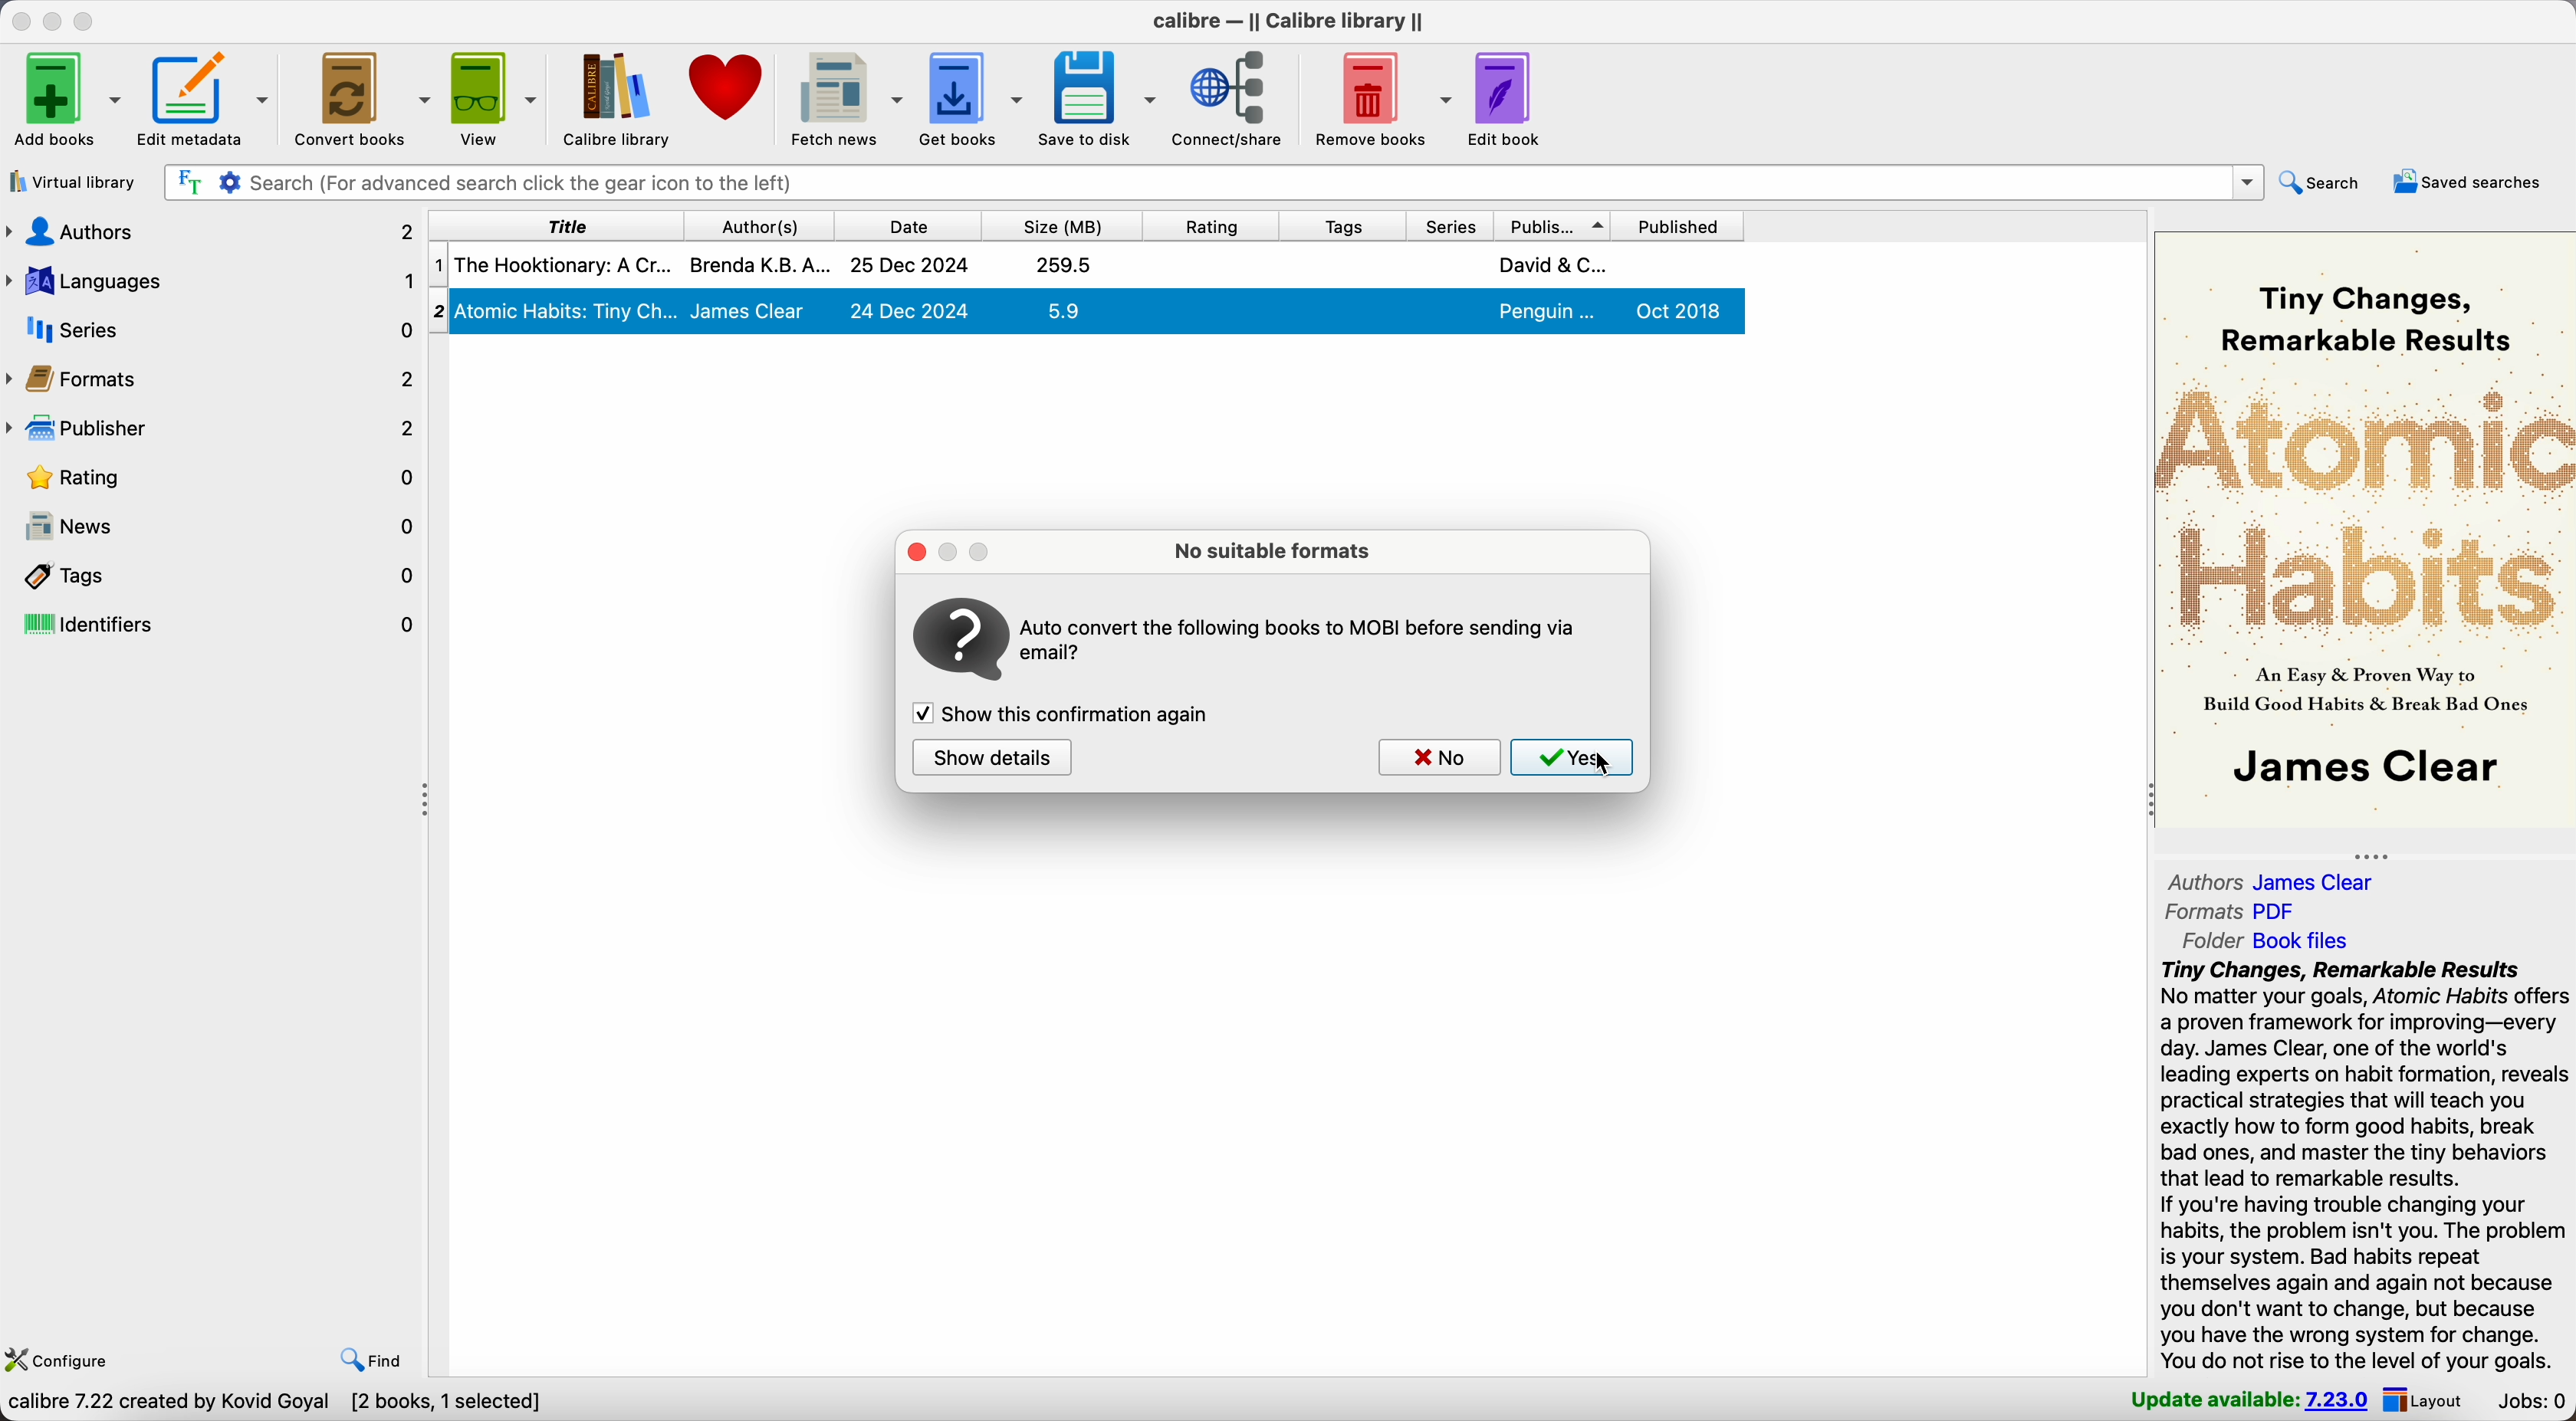 The image size is (2576, 1421). What do you see at coordinates (2327, 184) in the screenshot?
I see `search` at bounding box center [2327, 184].